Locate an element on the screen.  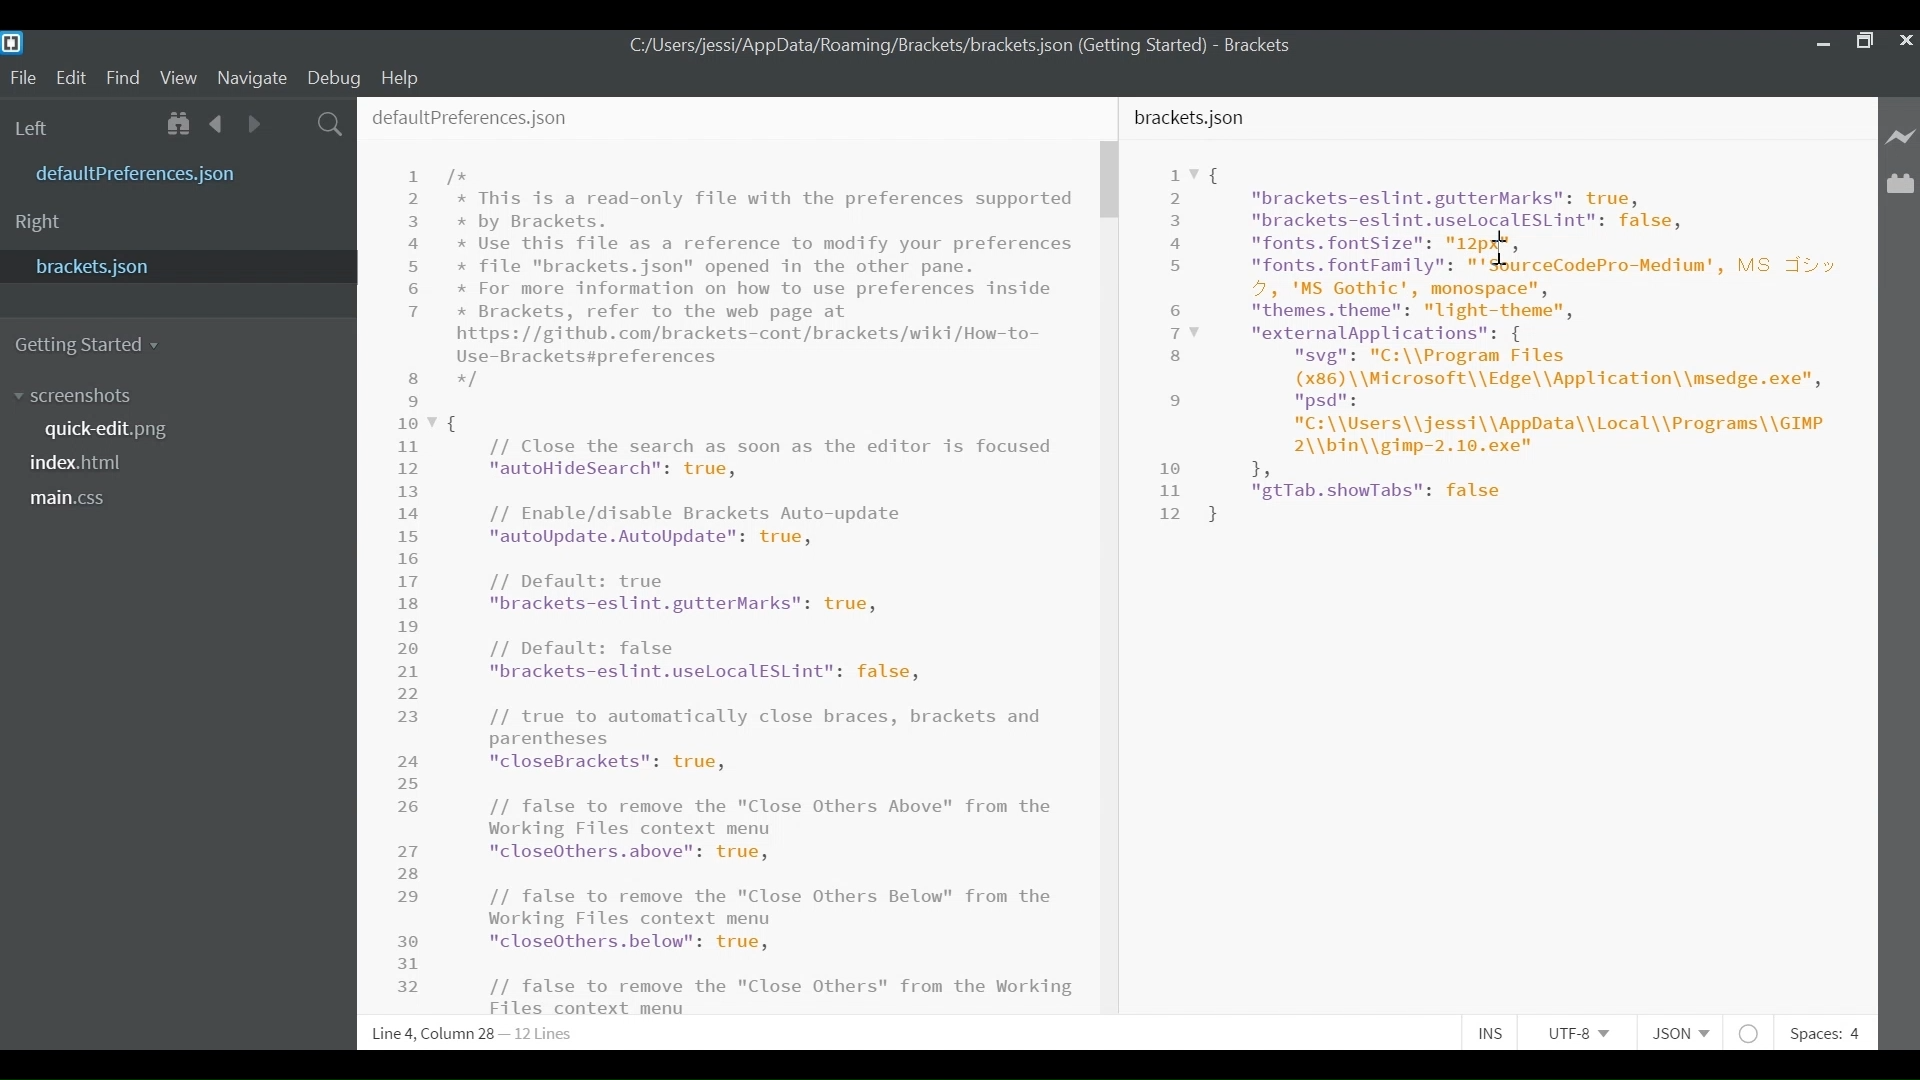
File is located at coordinates (23, 79).